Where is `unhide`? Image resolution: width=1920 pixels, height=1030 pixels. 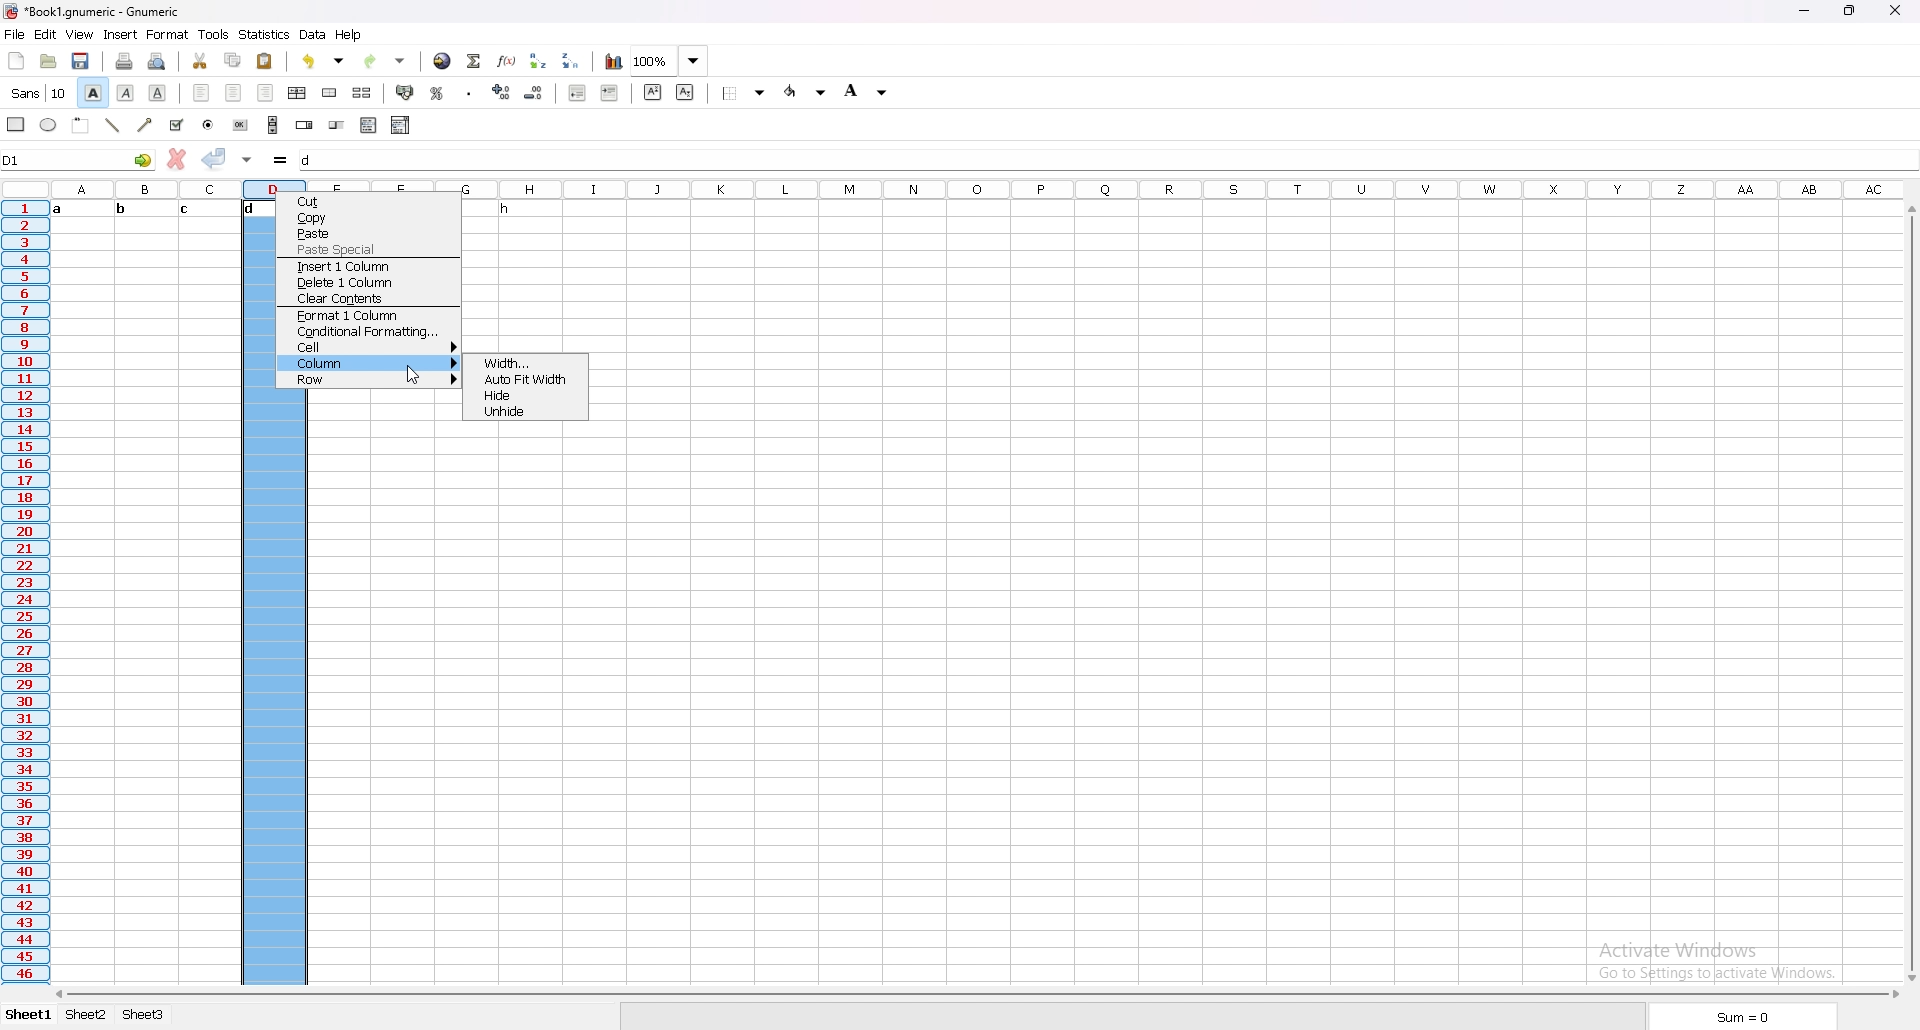
unhide is located at coordinates (526, 413).